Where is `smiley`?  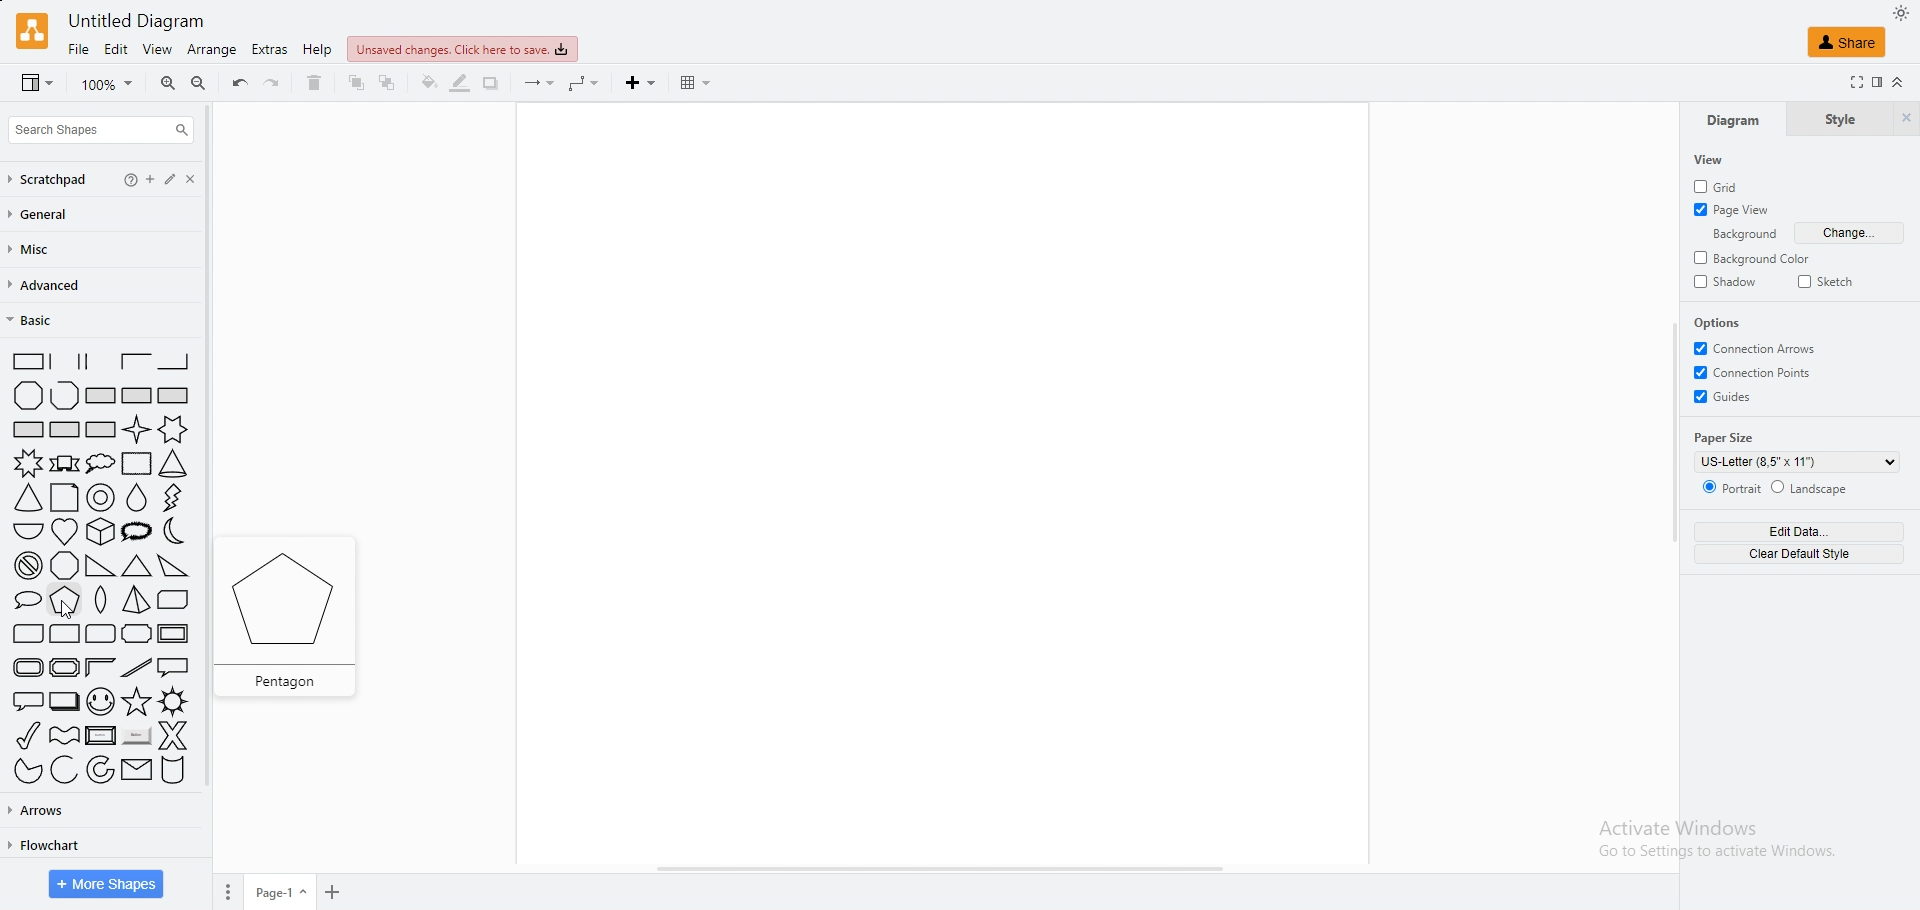 smiley is located at coordinates (100, 701).